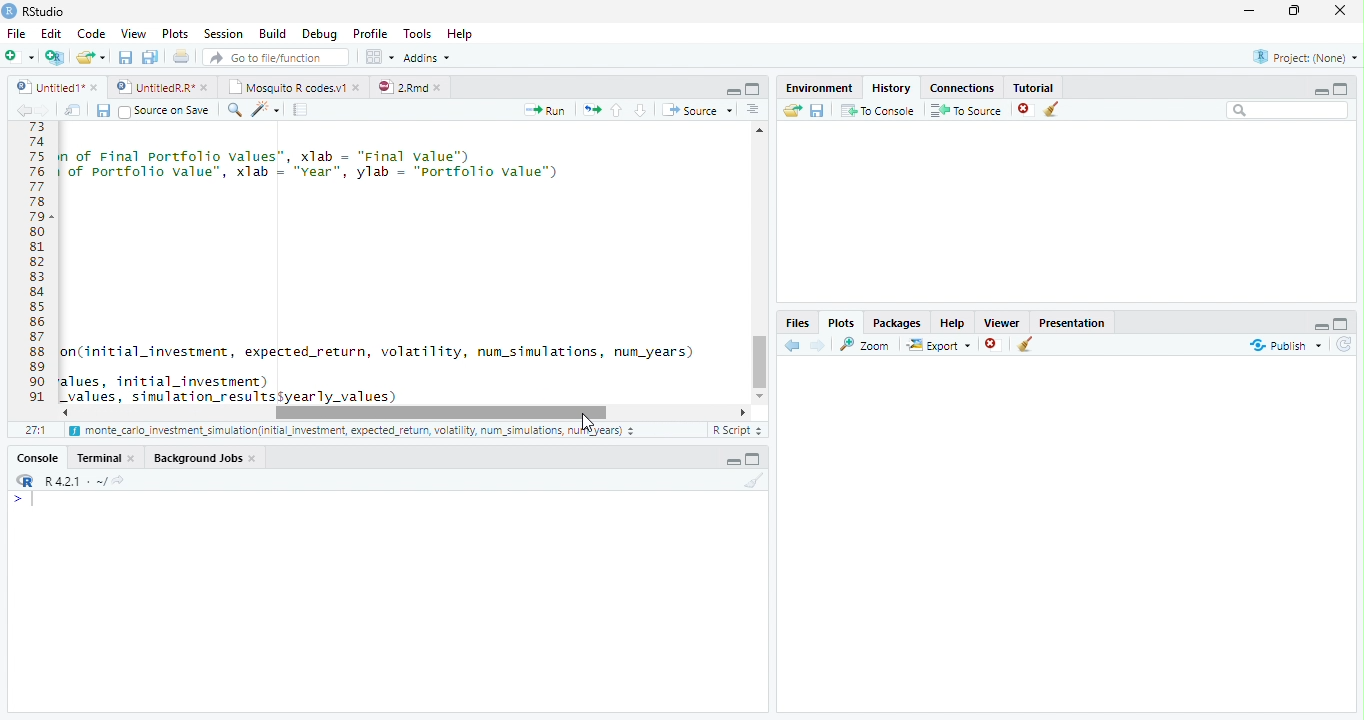 This screenshot has height=720, width=1364. What do you see at coordinates (379, 57) in the screenshot?
I see `Workspace Panes` at bounding box center [379, 57].